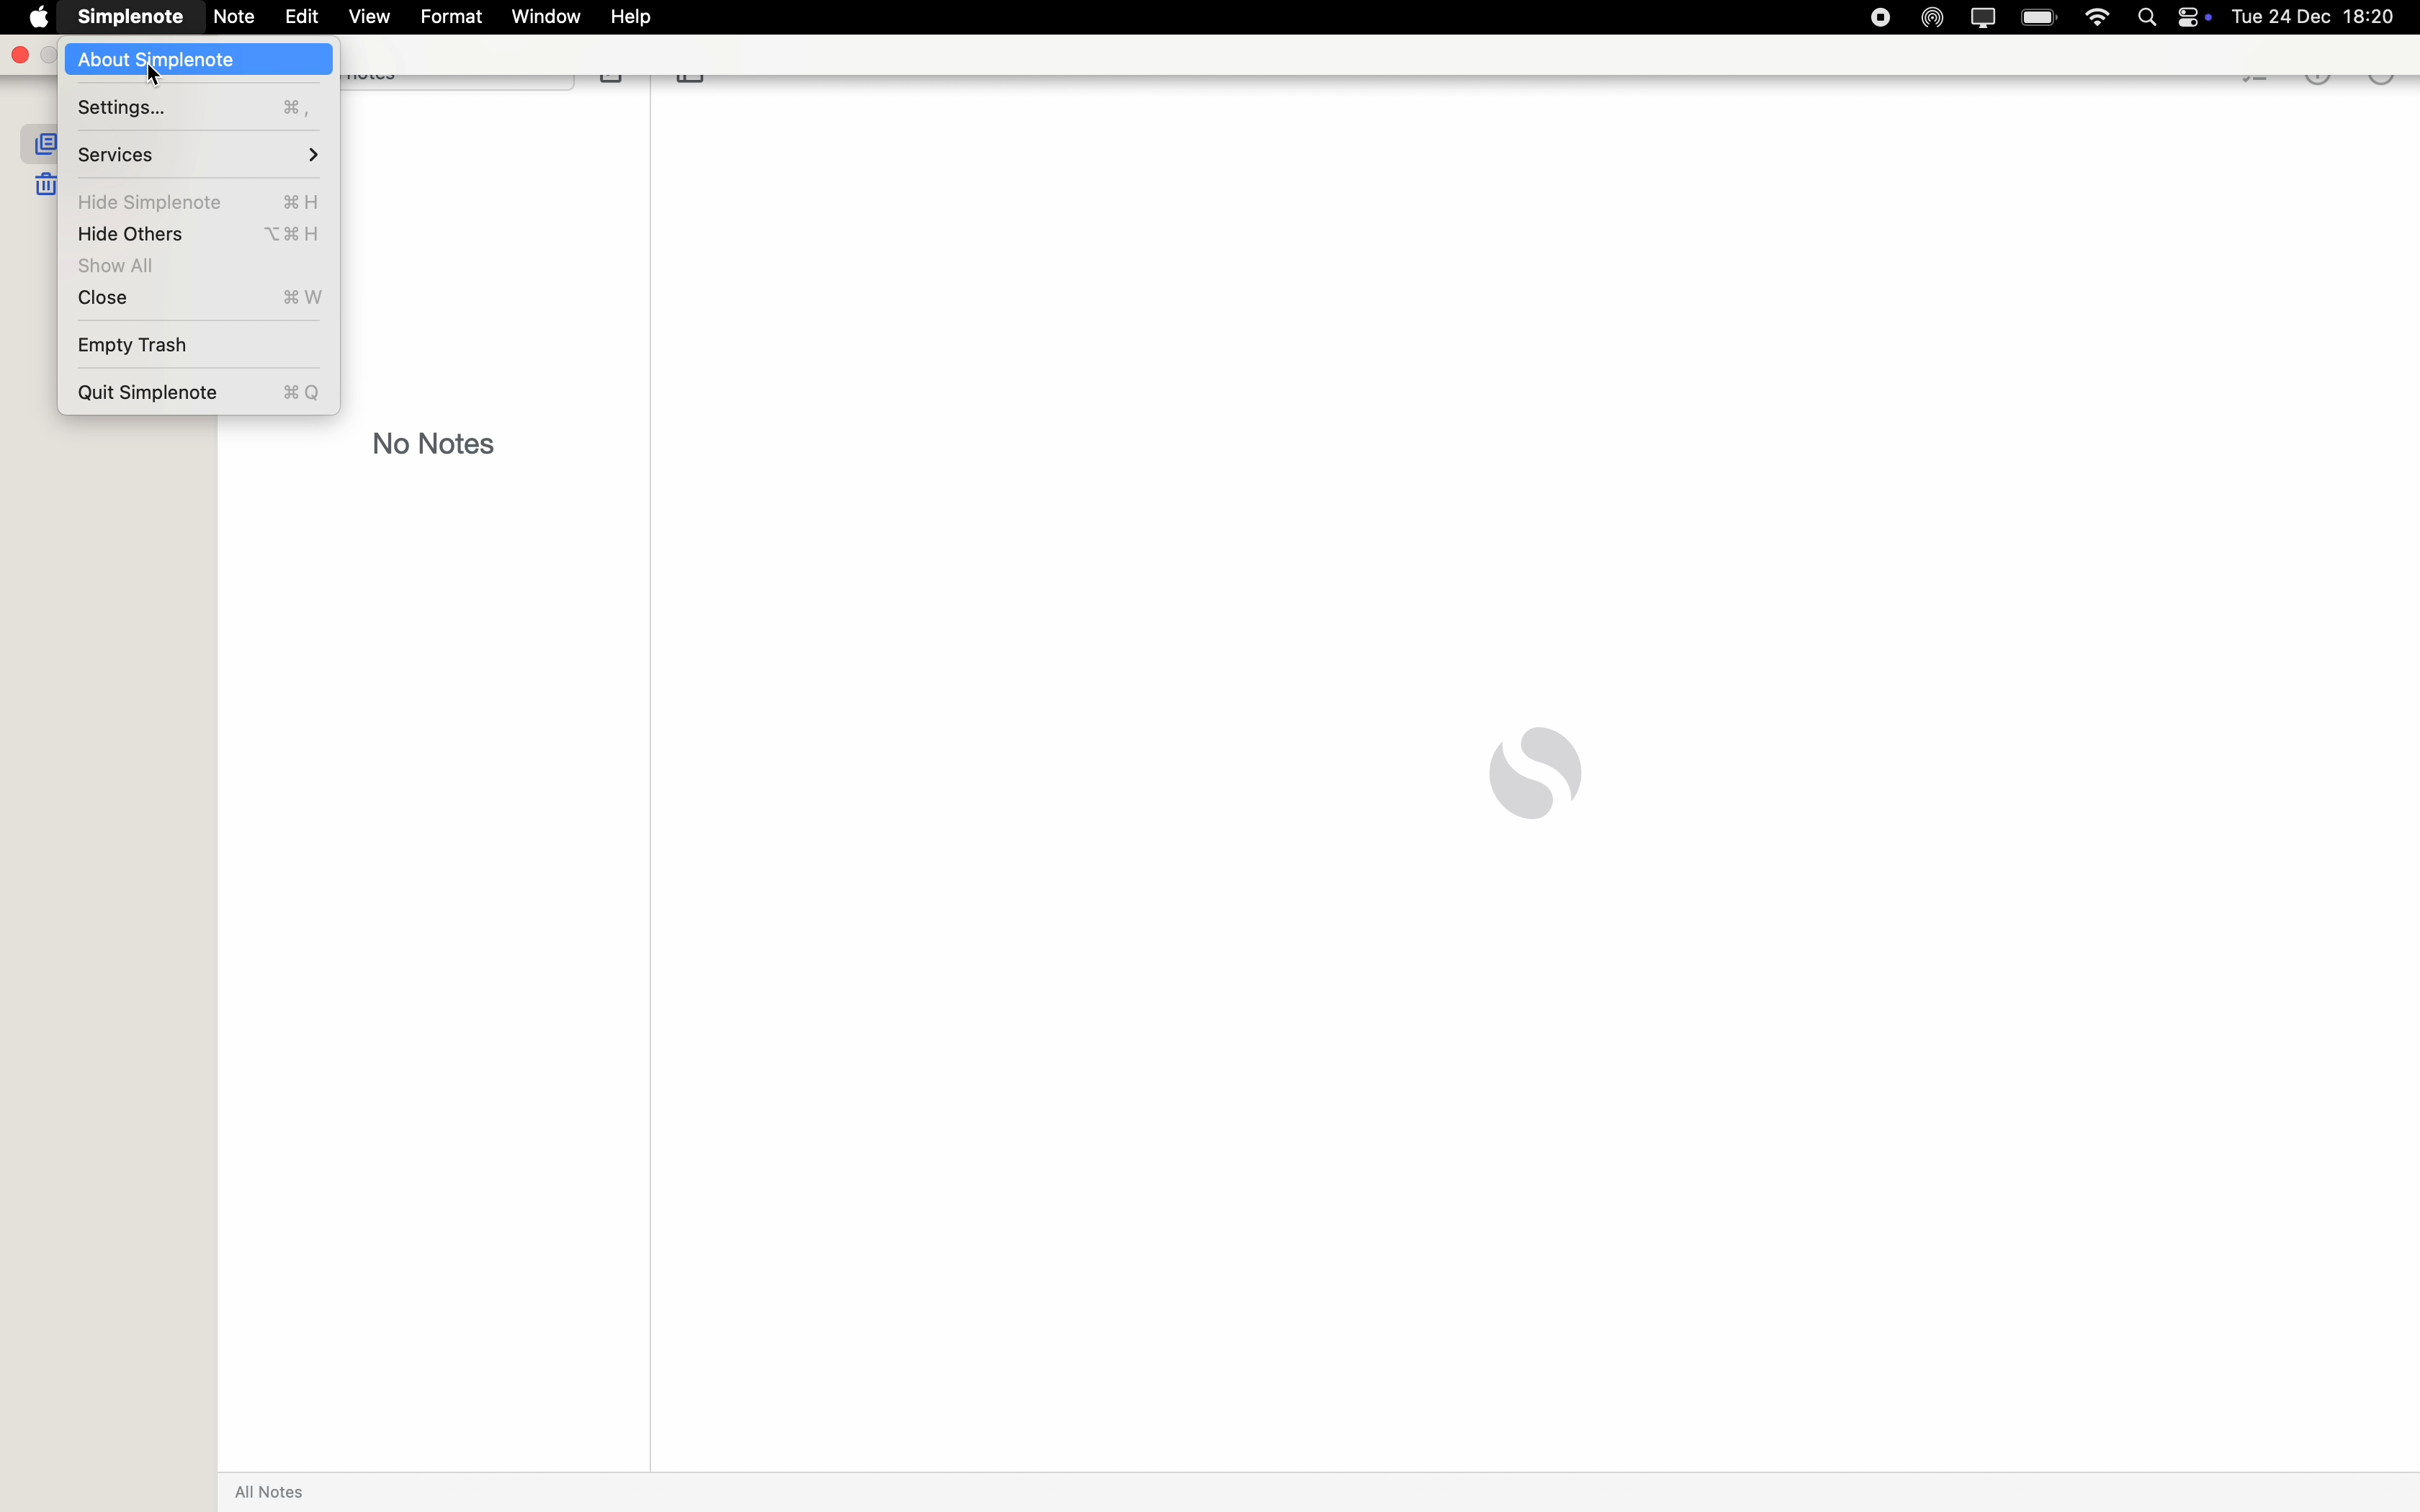 The height and width of the screenshot is (1512, 2420). I want to click on note, so click(233, 18).